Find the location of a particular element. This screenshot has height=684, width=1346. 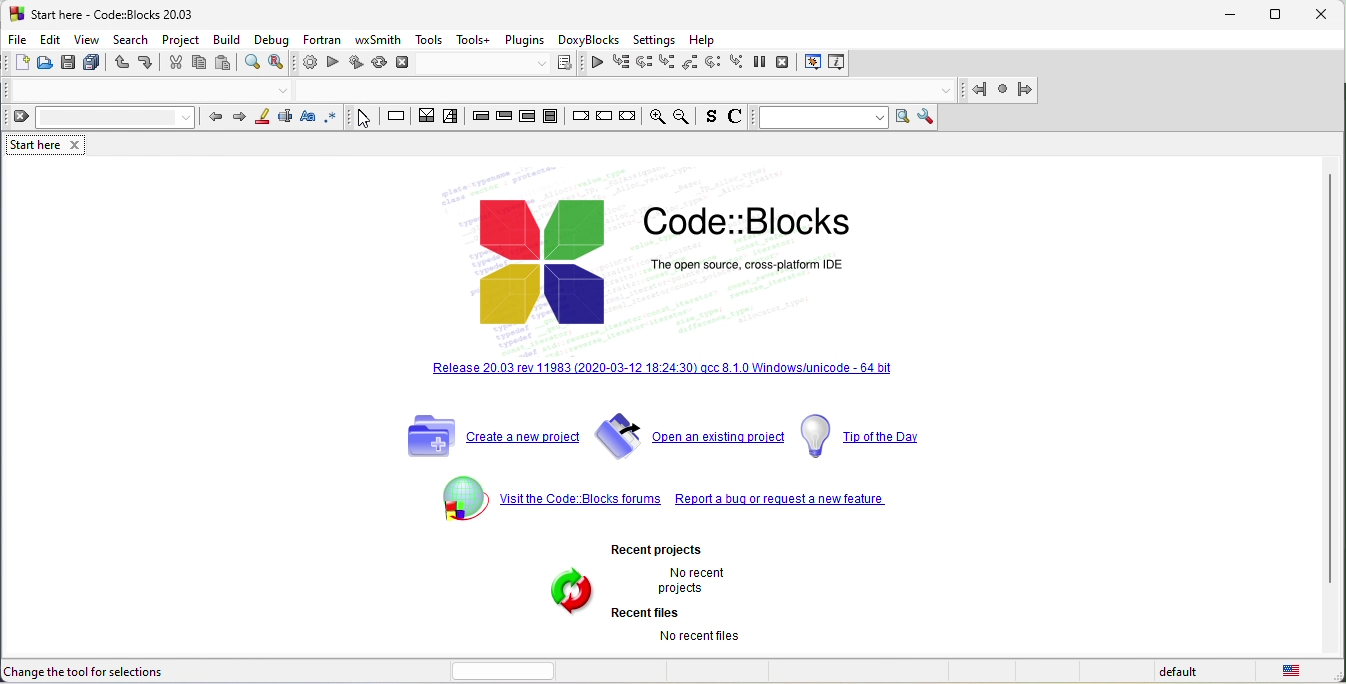

run search is located at coordinates (905, 119).